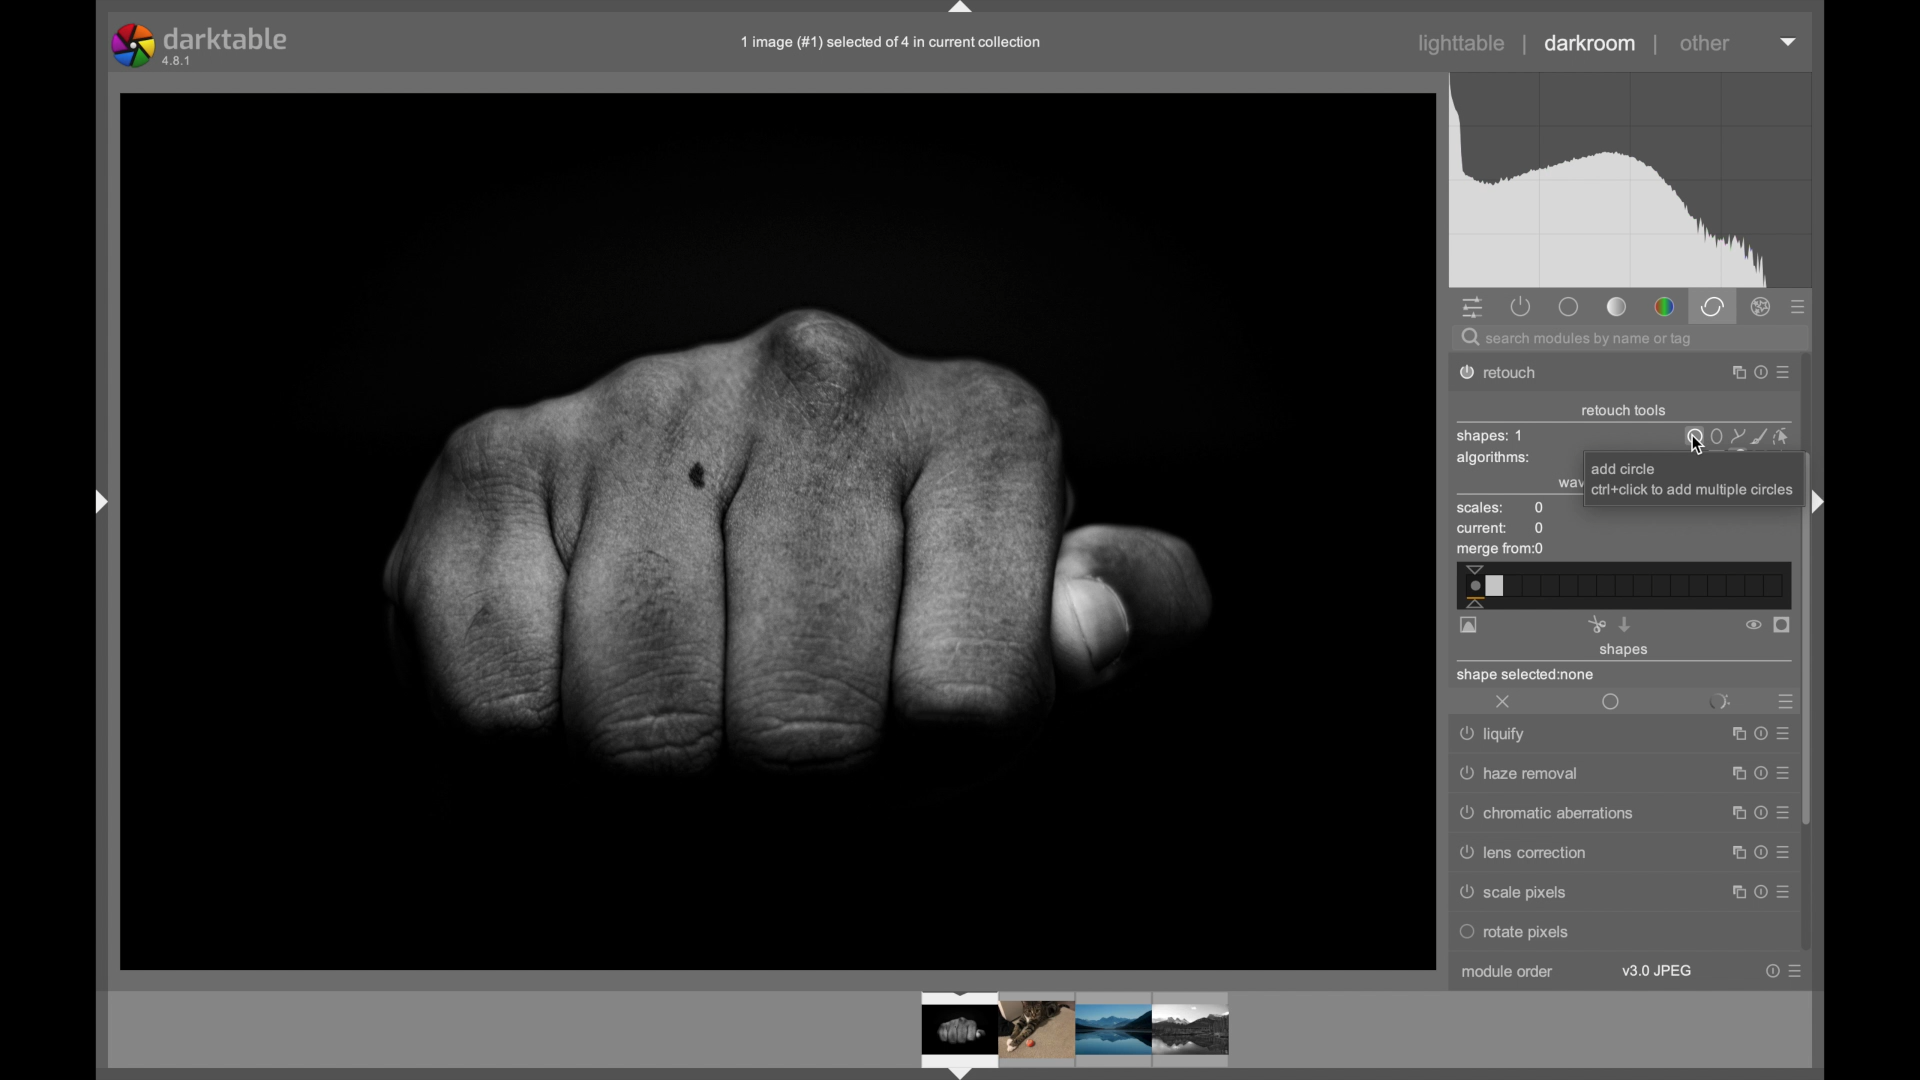 The image size is (1920, 1080). I want to click on correct, so click(1712, 306).